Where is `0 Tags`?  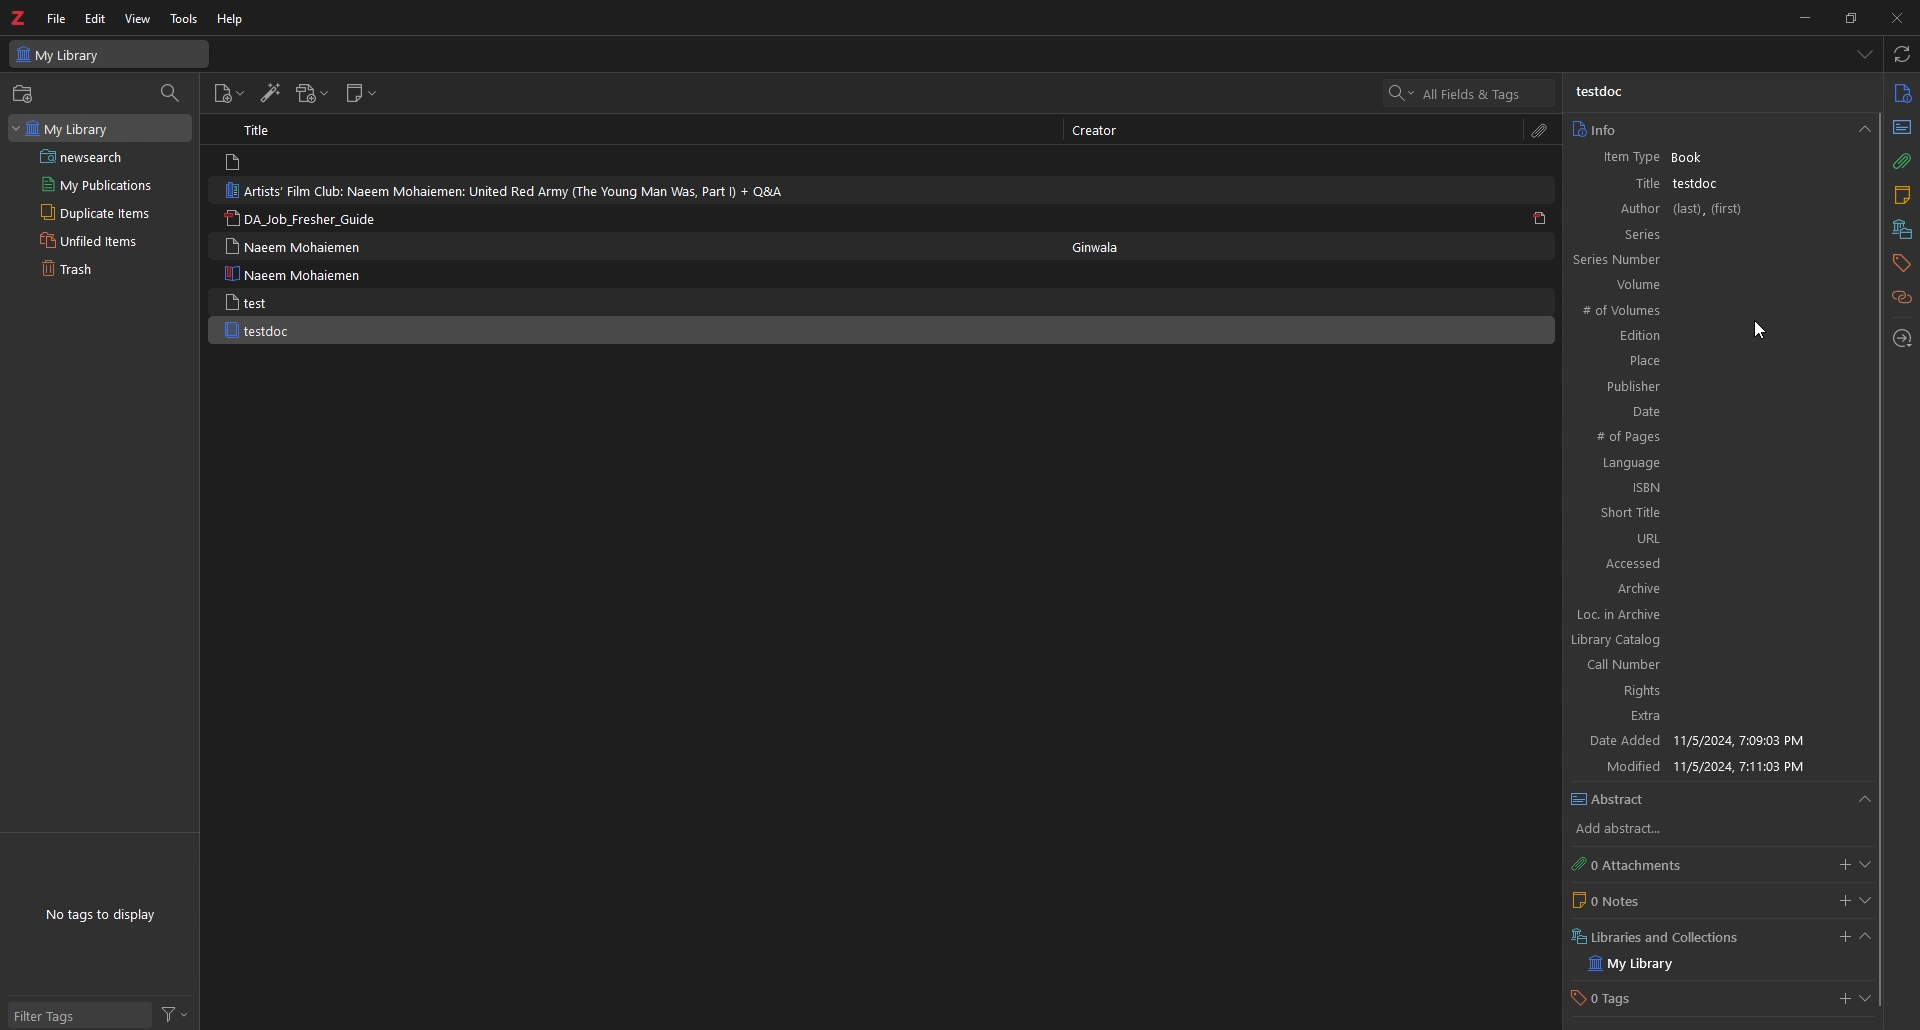
0 Tags is located at coordinates (1618, 998).